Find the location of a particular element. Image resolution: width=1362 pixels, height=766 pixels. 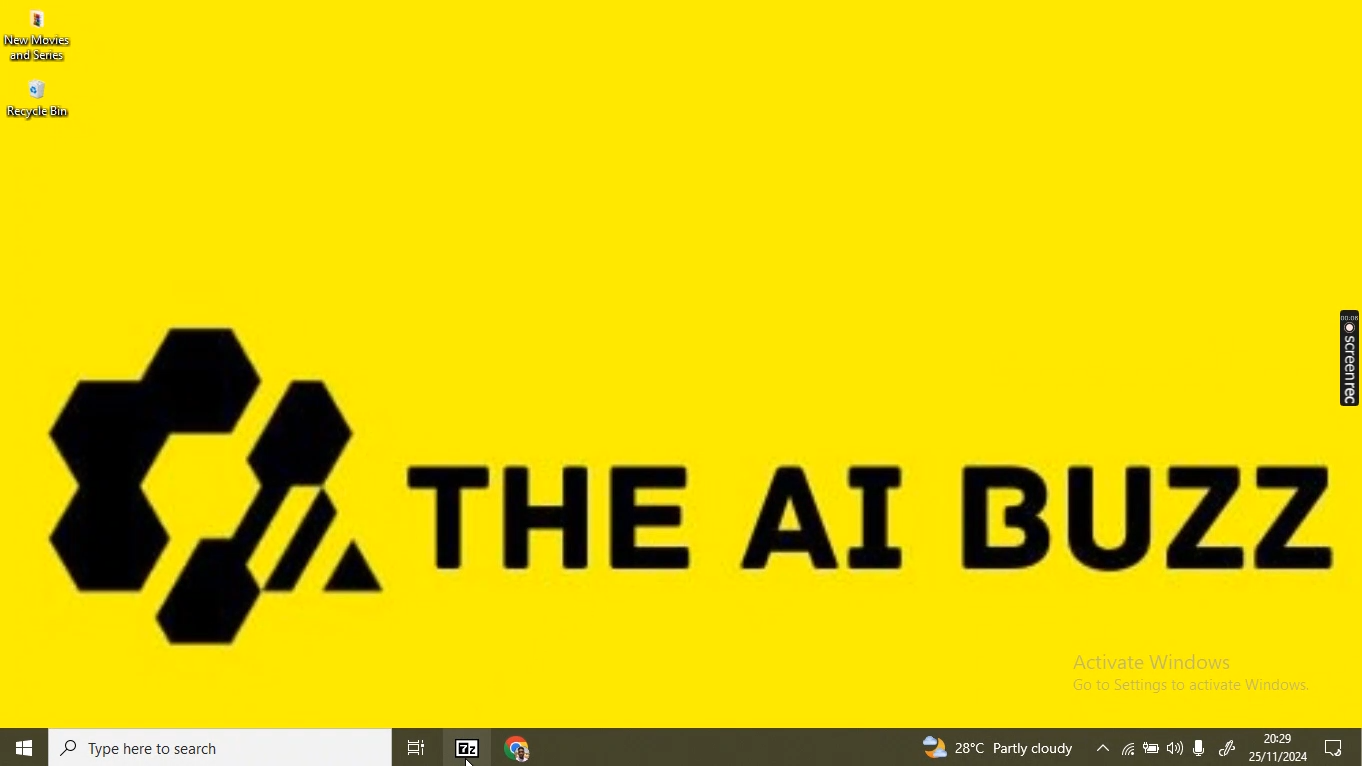

Recycle Bin is located at coordinates (48, 98).